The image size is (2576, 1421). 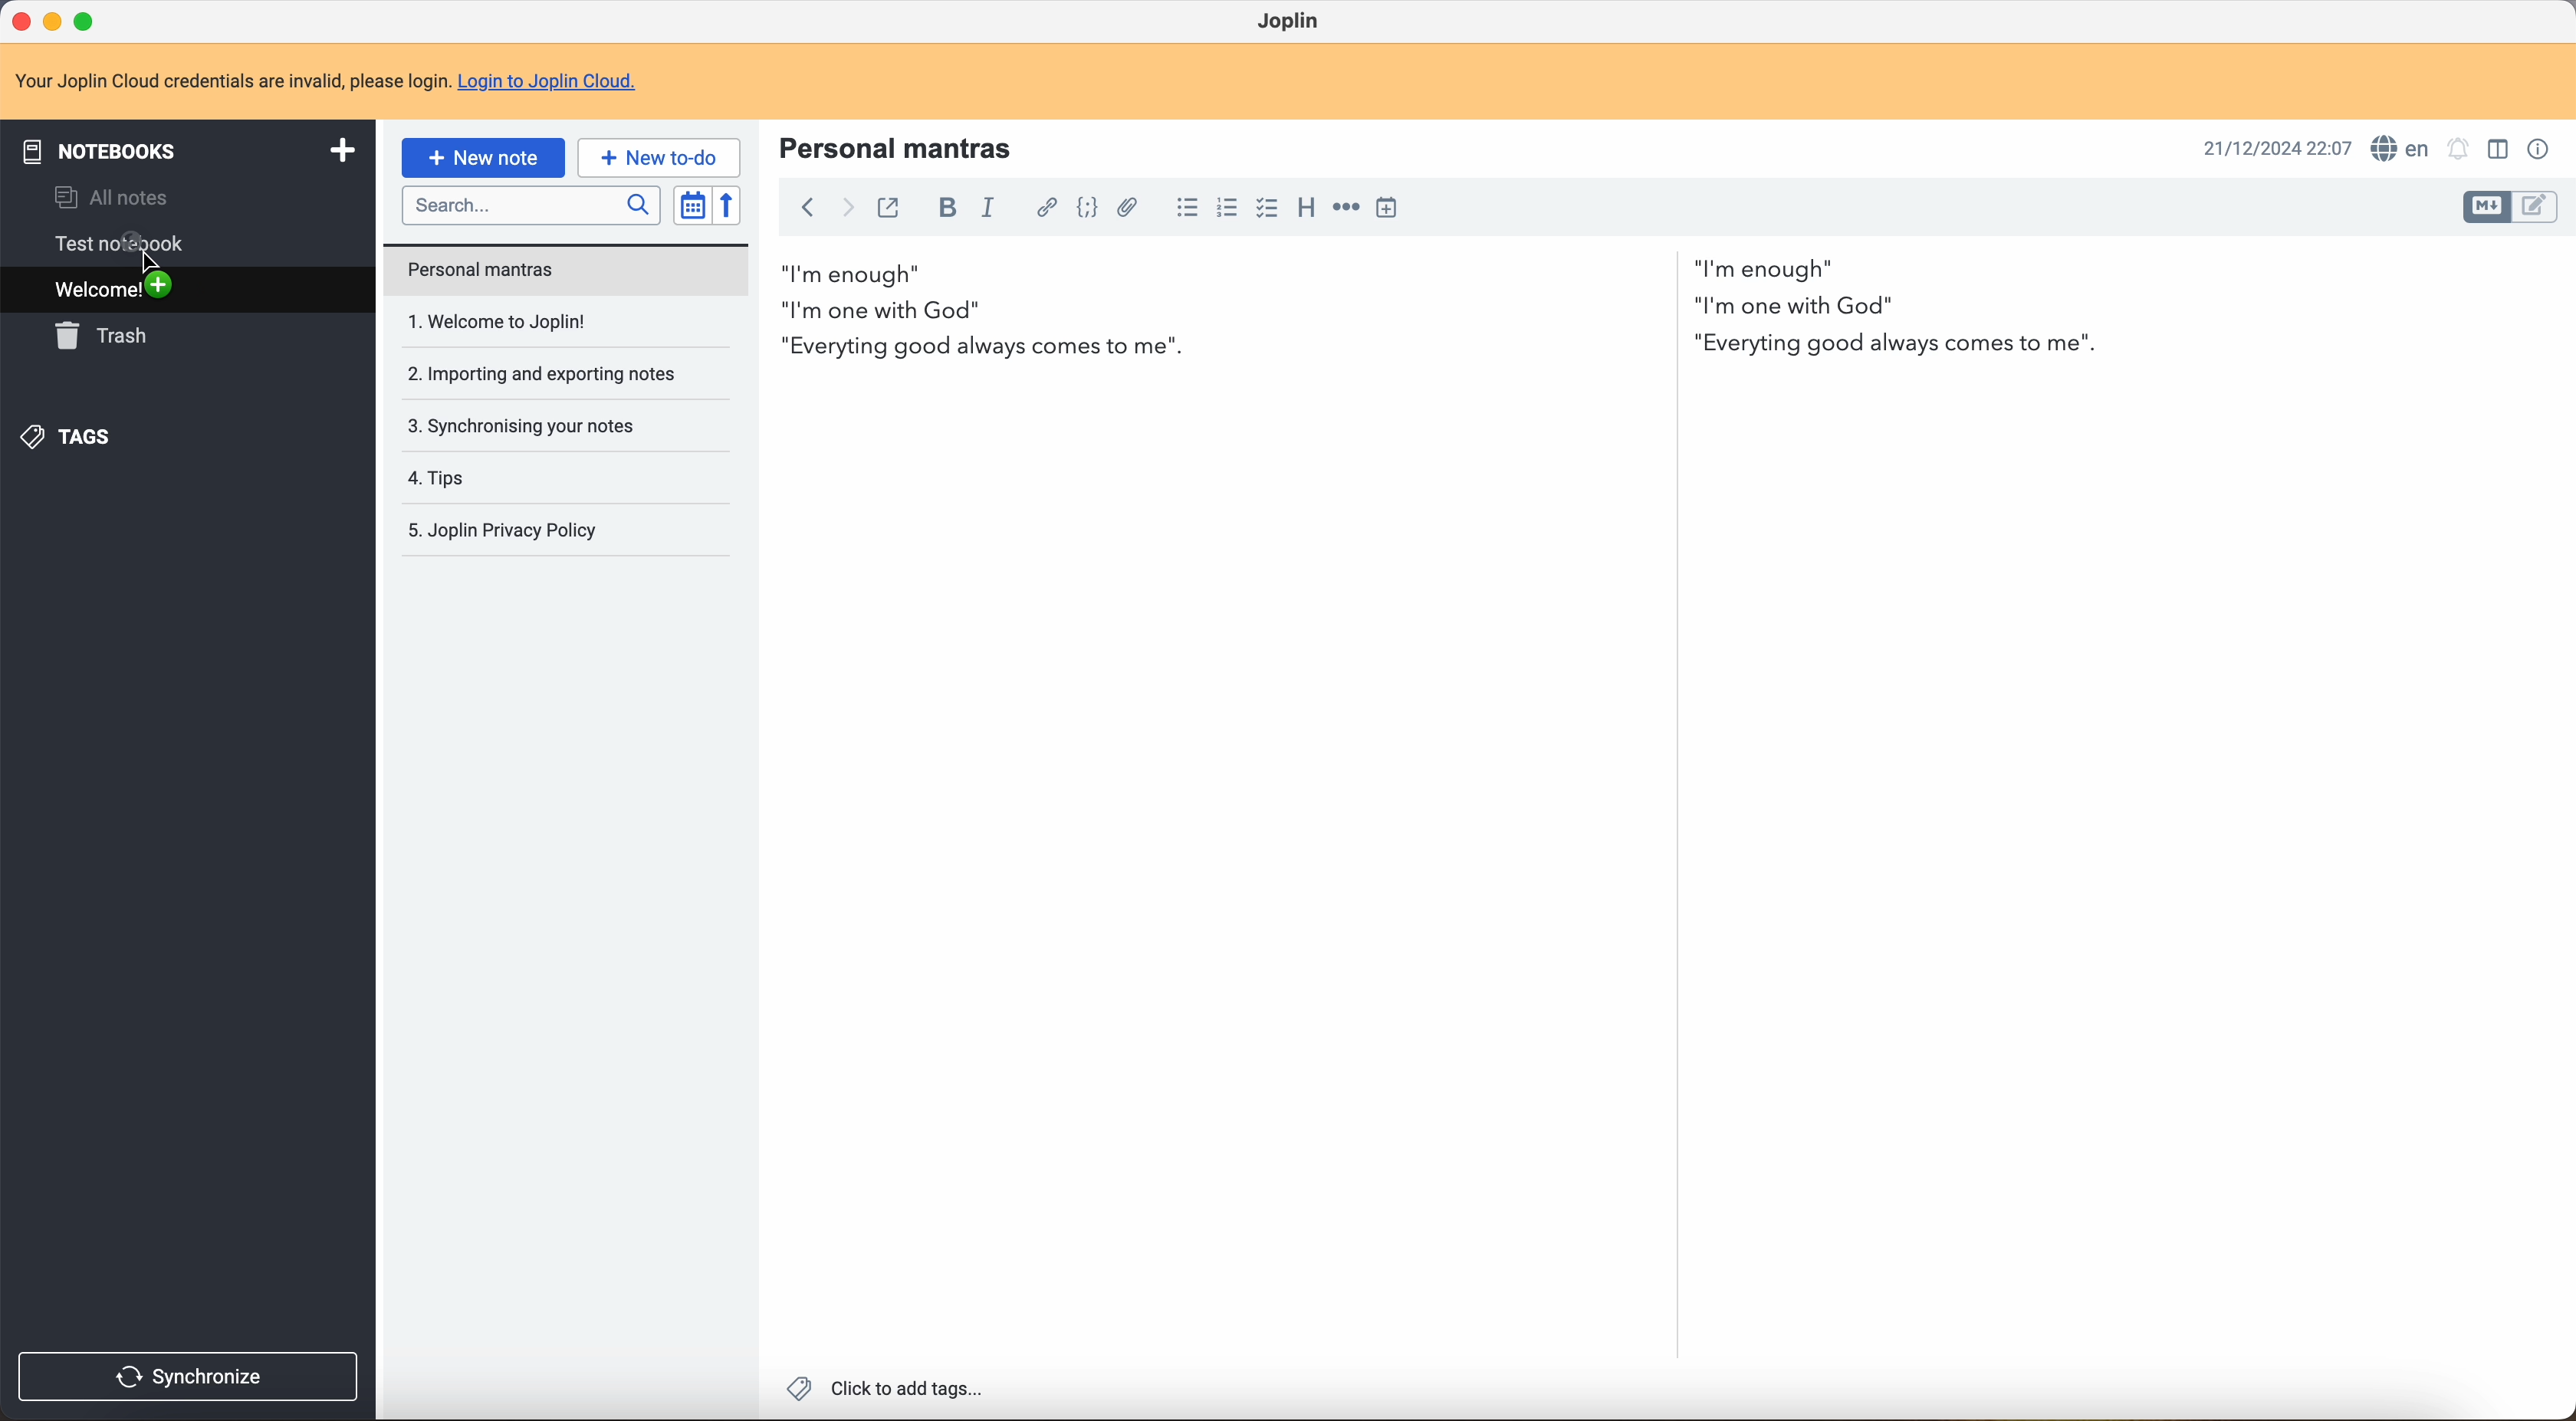 I want to click on note, so click(x=225, y=81).